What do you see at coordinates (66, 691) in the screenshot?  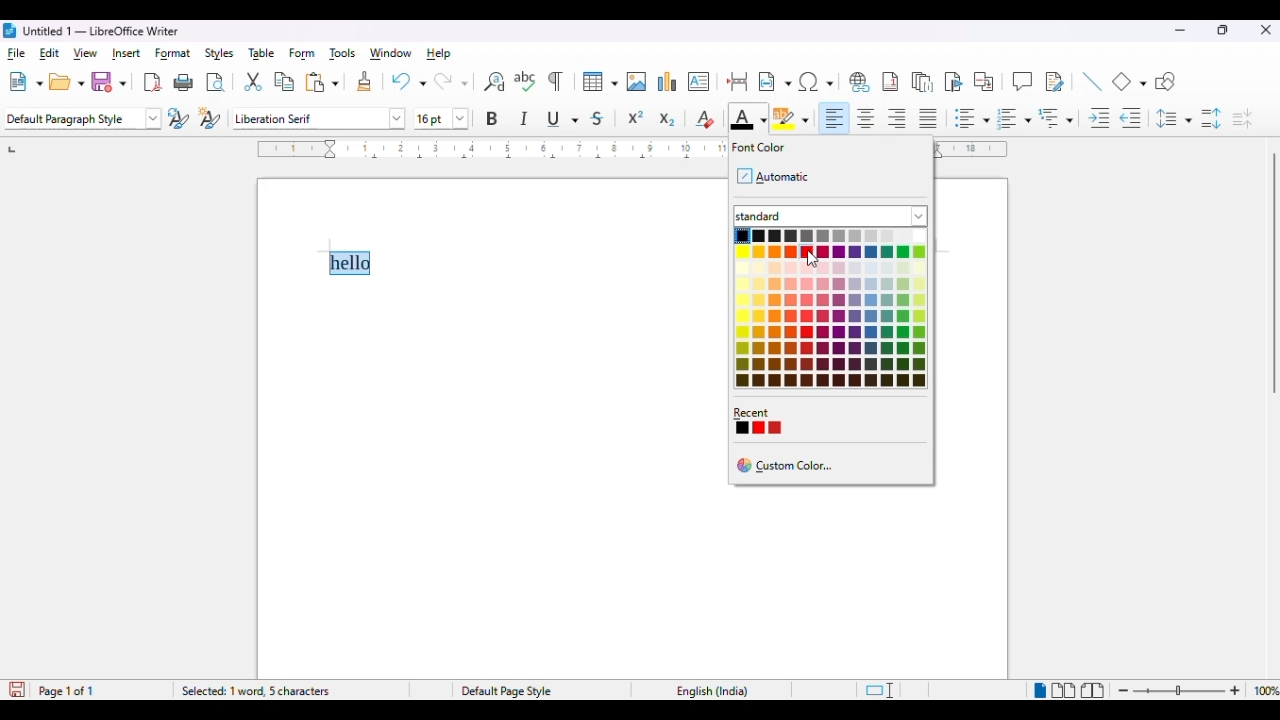 I see `page 1 of 1` at bounding box center [66, 691].